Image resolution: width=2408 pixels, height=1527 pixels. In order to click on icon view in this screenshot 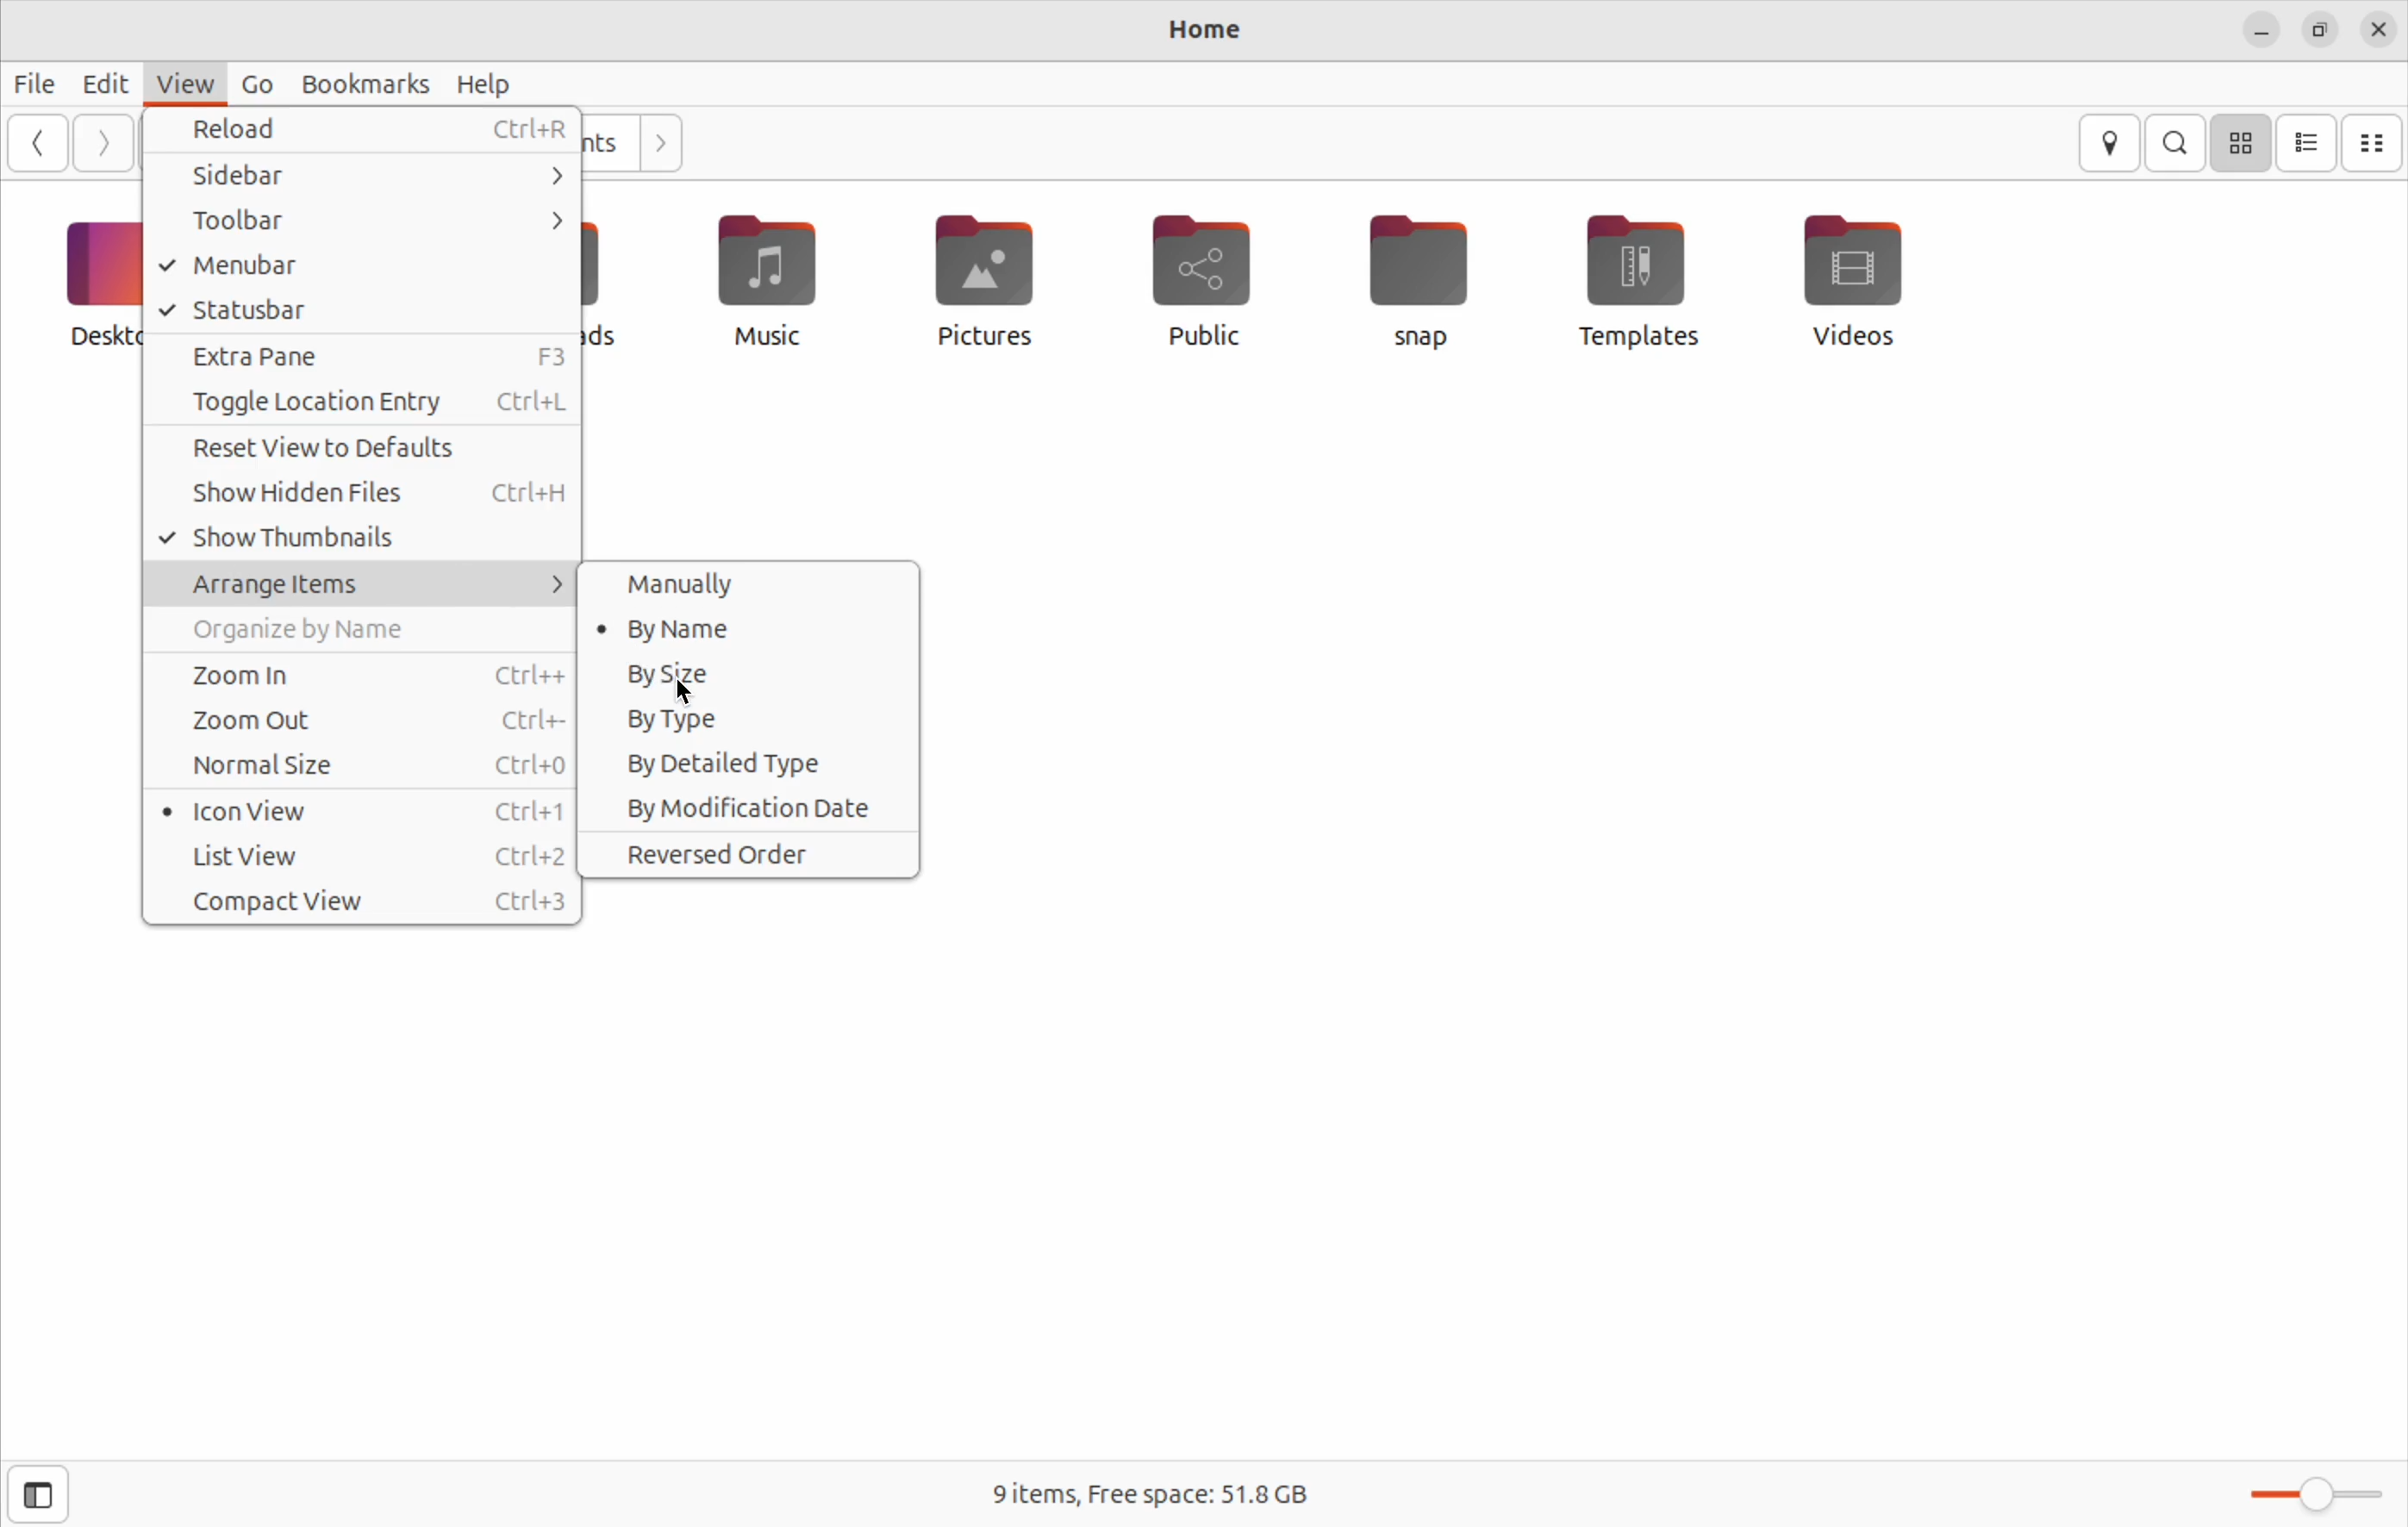, I will do `click(2240, 145)`.